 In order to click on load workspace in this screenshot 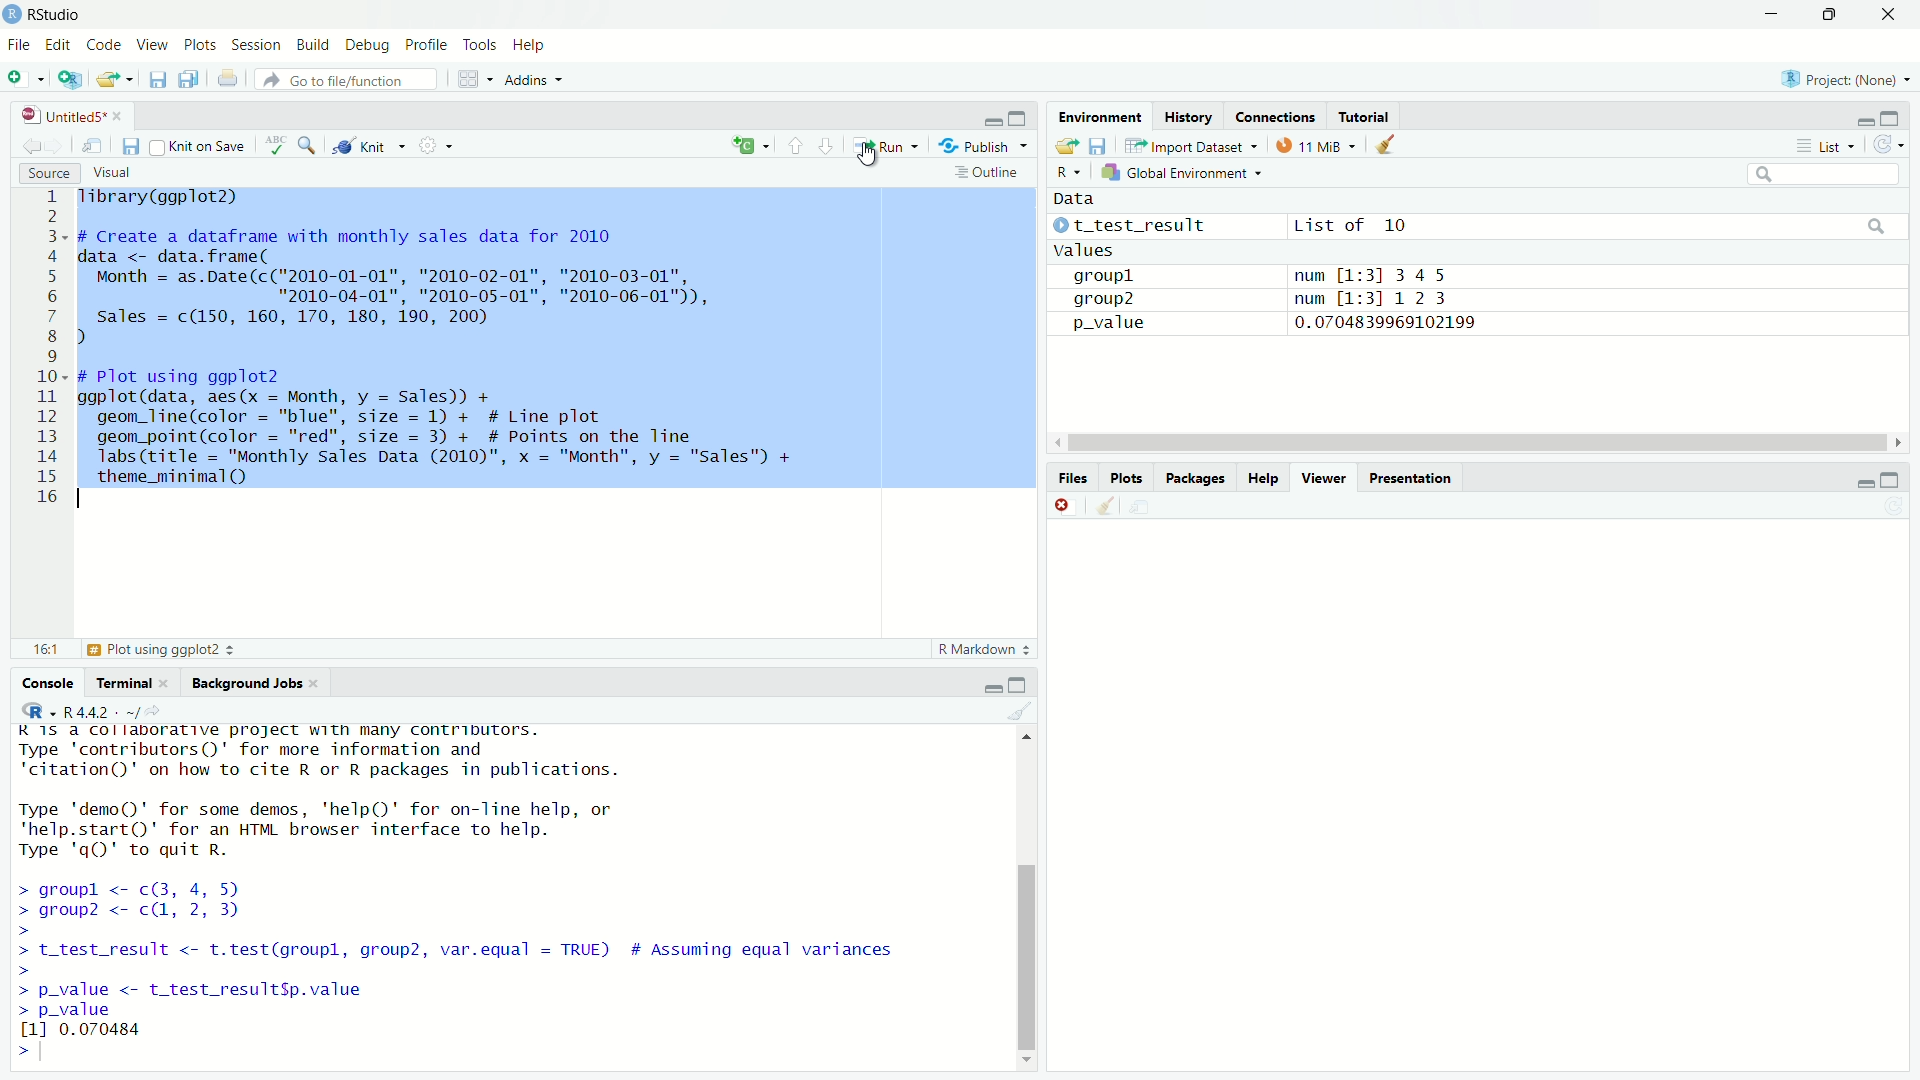, I will do `click(1067, 147)`.